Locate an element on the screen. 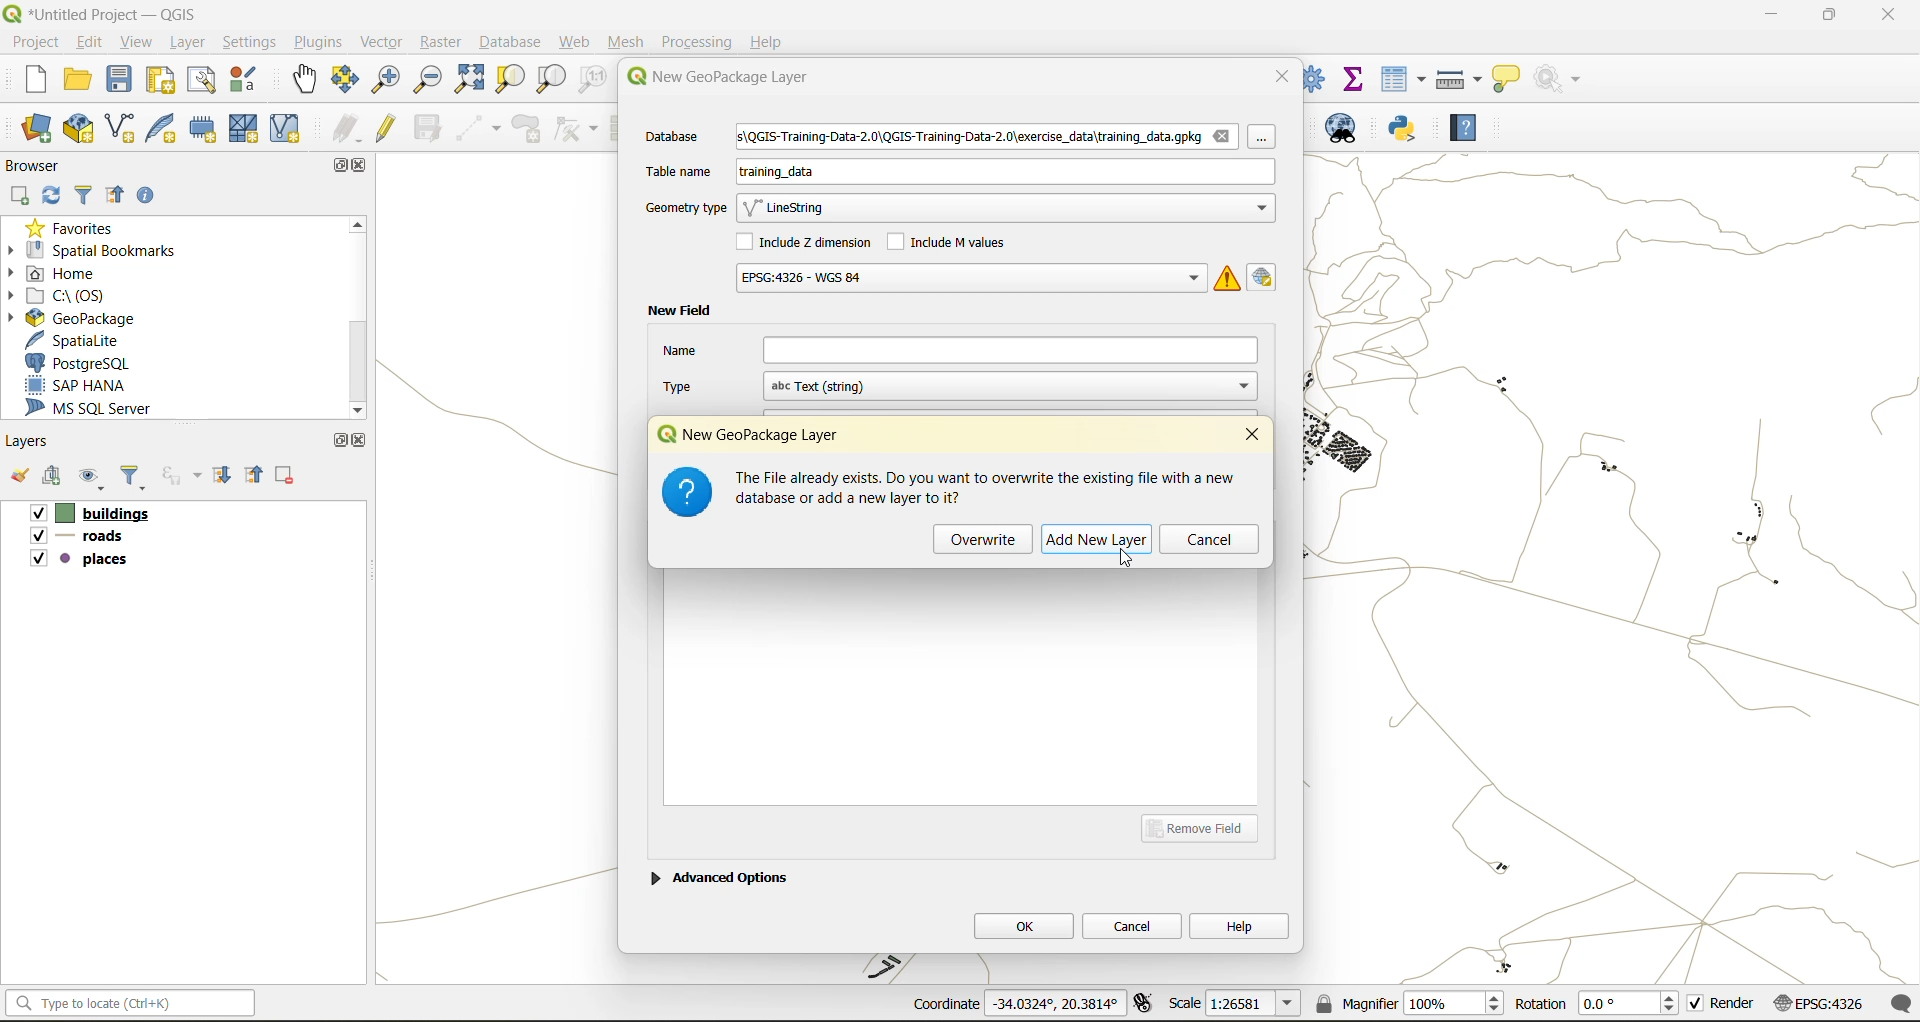 The width and height of the screenshot is (1920, 1022). filter is located at coordinates (137, 479).